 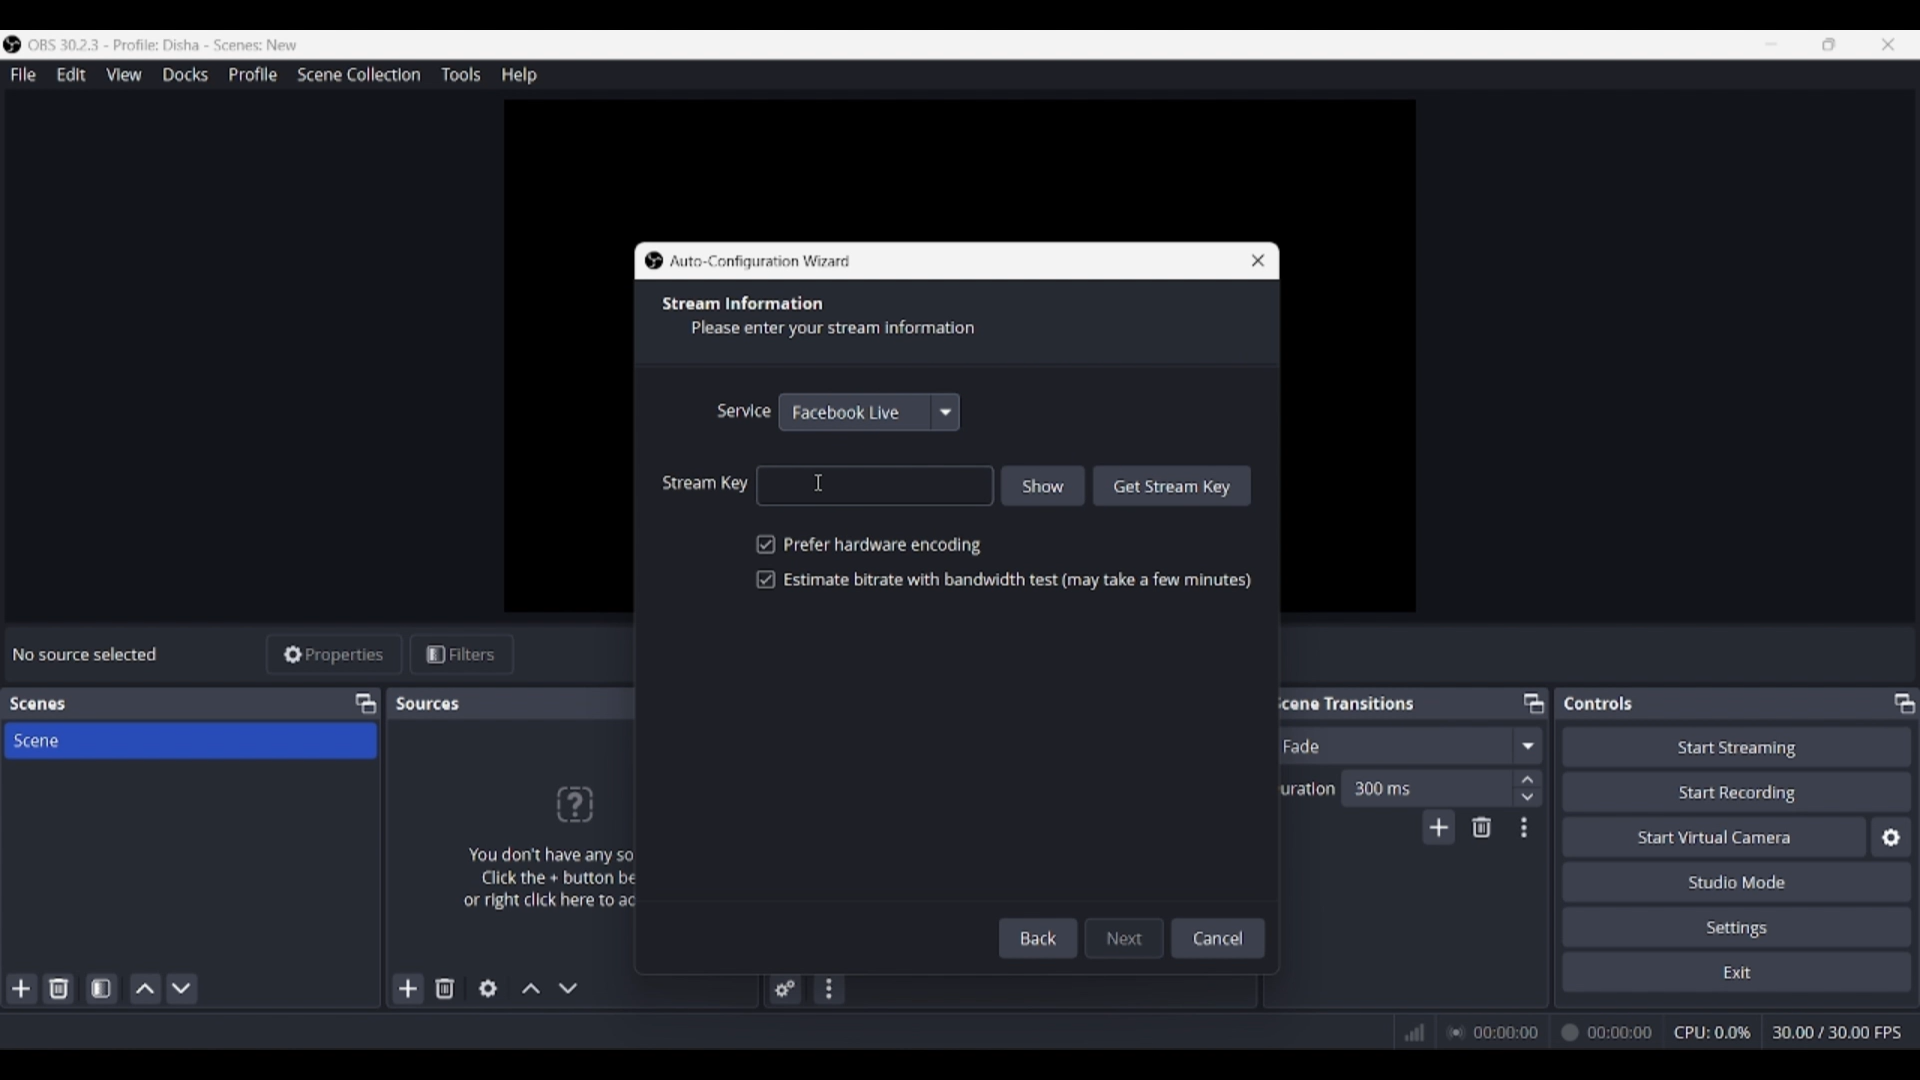 What do you see at coordinates (445, 988) in the screenshot?
I see `Remove selected source` at bounding box center [445, 988].